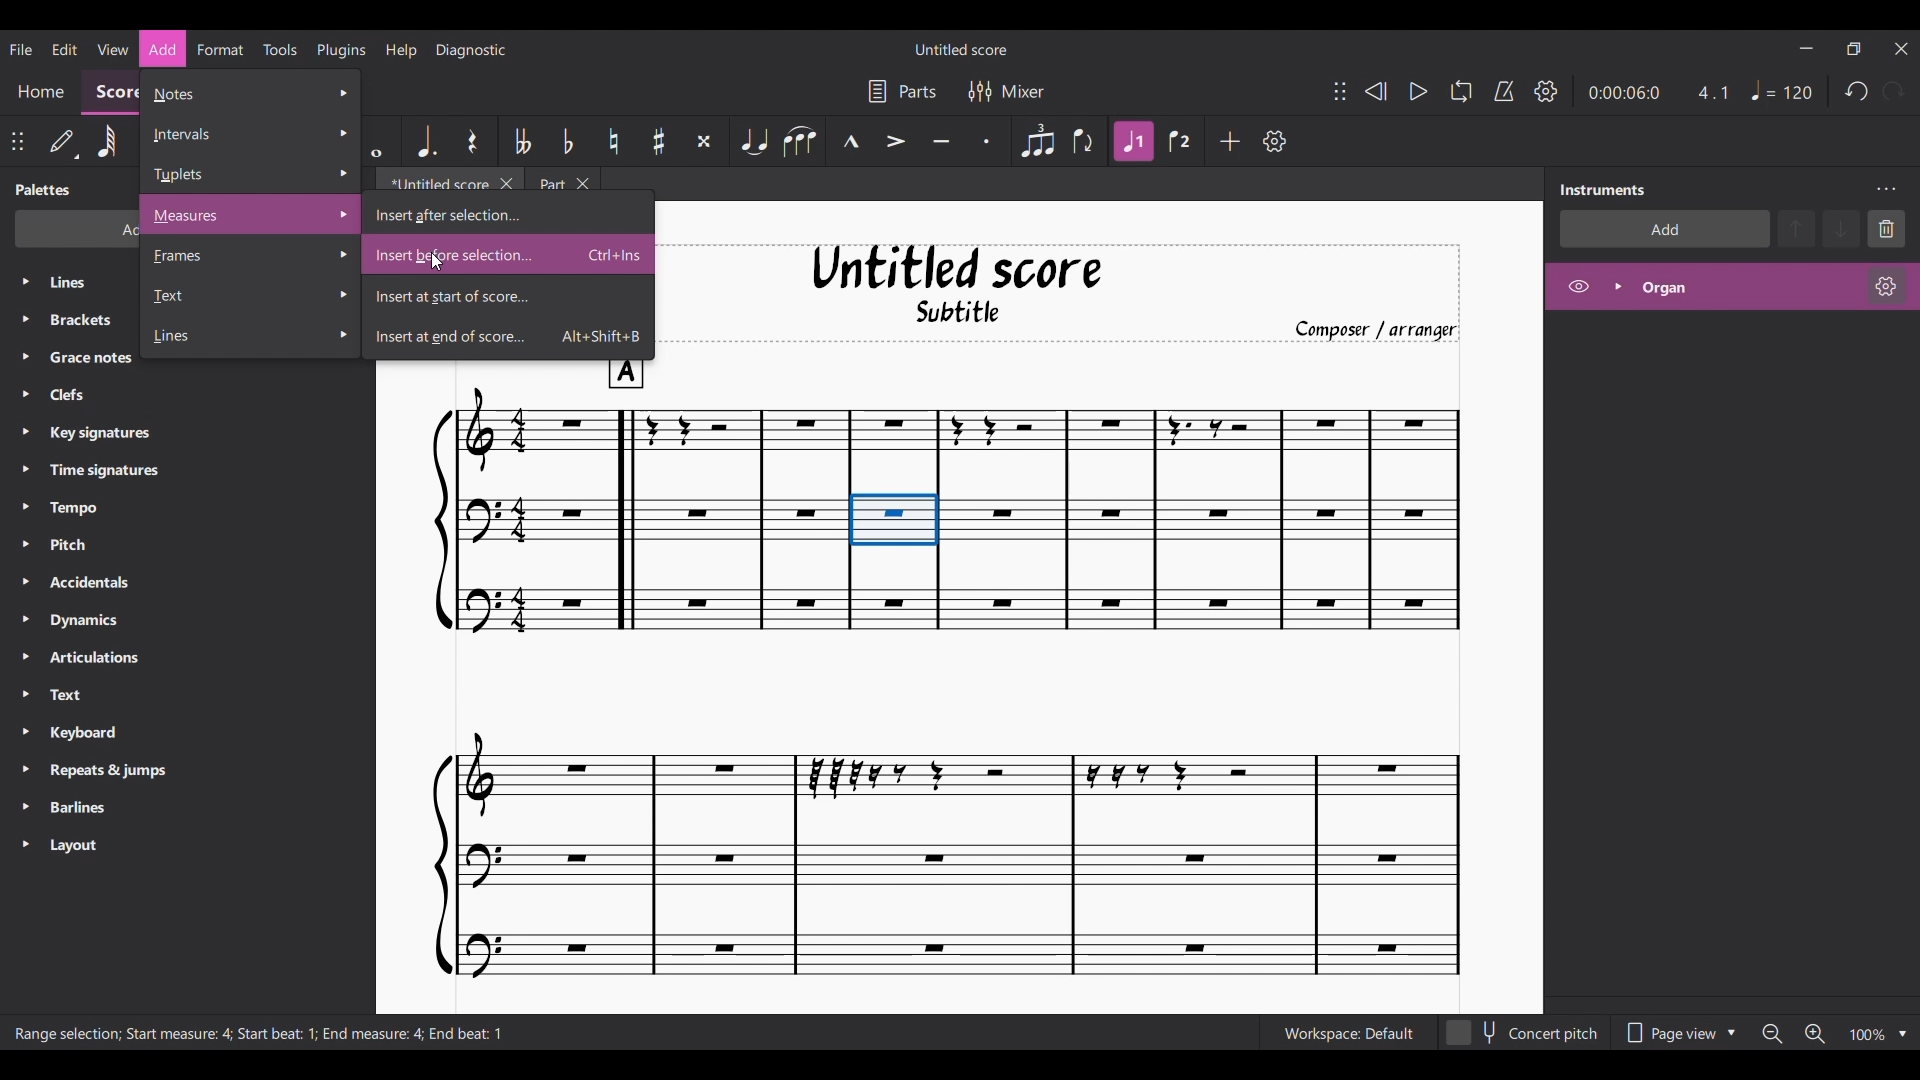  What do you see at coordinates (1084, 142) in the screenshot?
I see `Flip direction` at bounding box center [1084, 142].